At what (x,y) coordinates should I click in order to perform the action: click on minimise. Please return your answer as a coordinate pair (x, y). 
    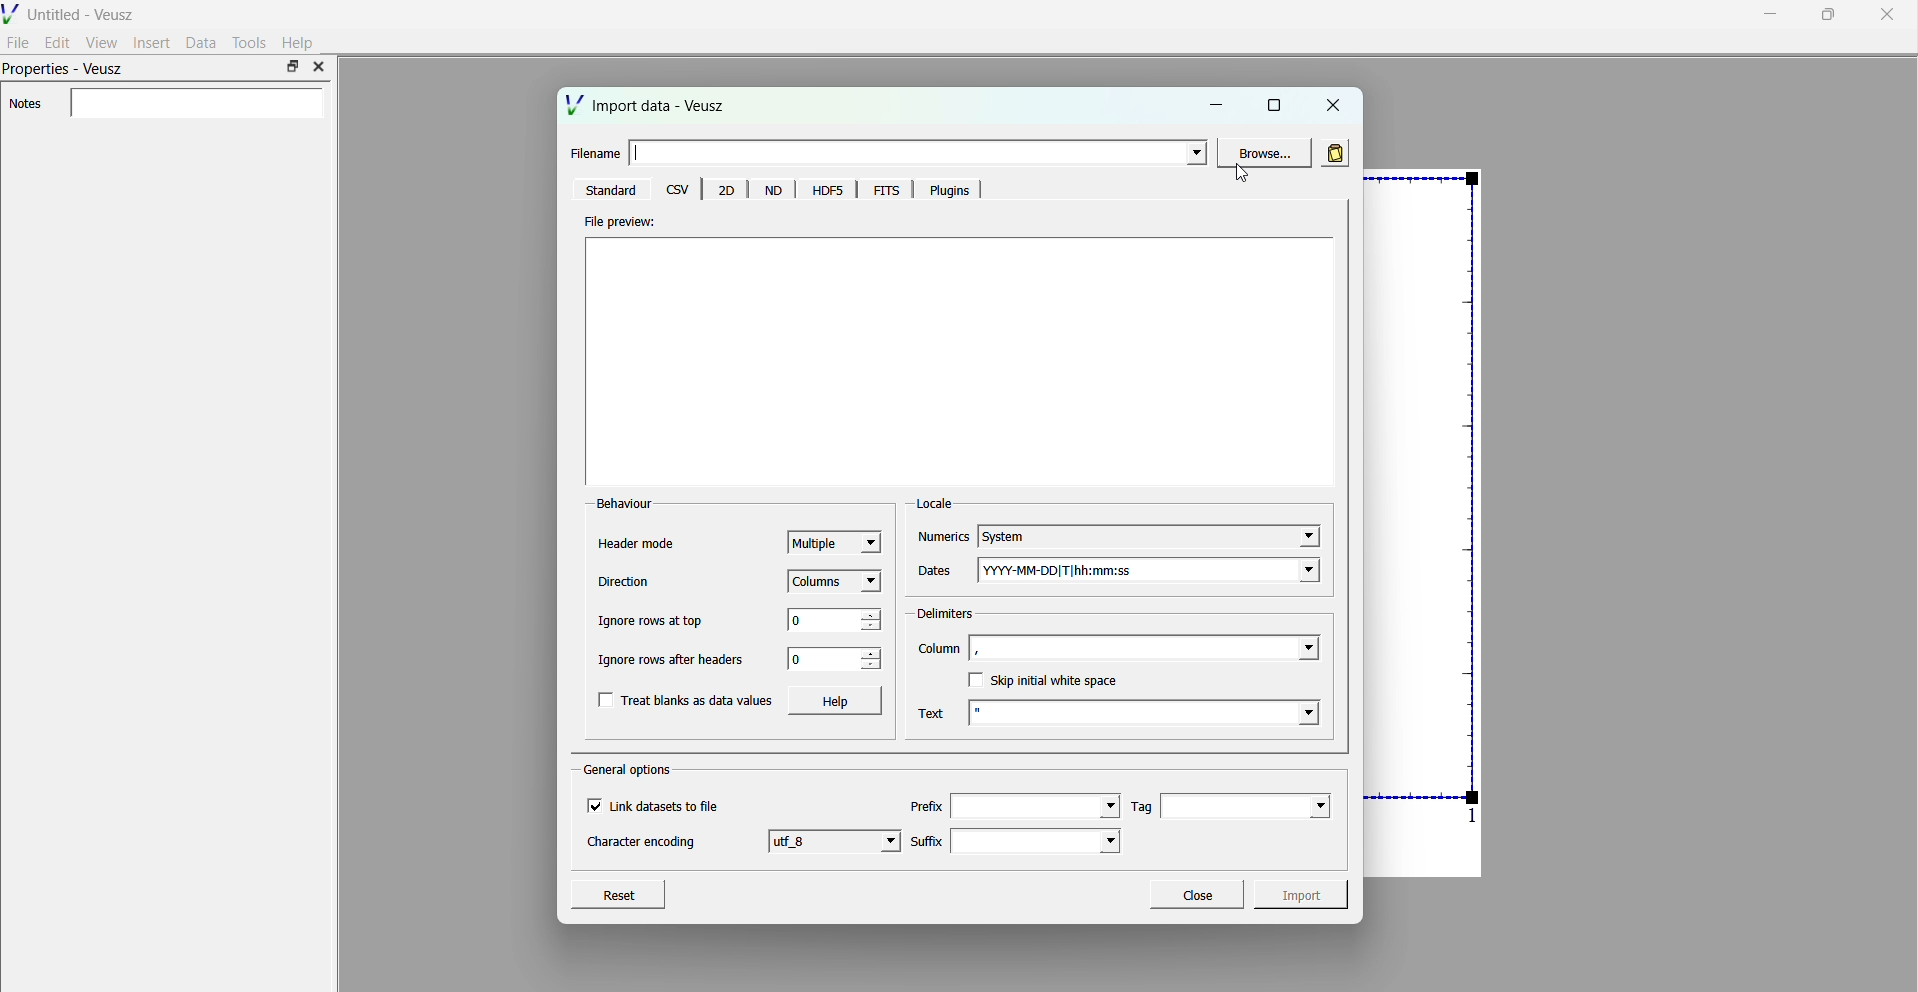
    Looking at the image, I should click on (1219, 103).